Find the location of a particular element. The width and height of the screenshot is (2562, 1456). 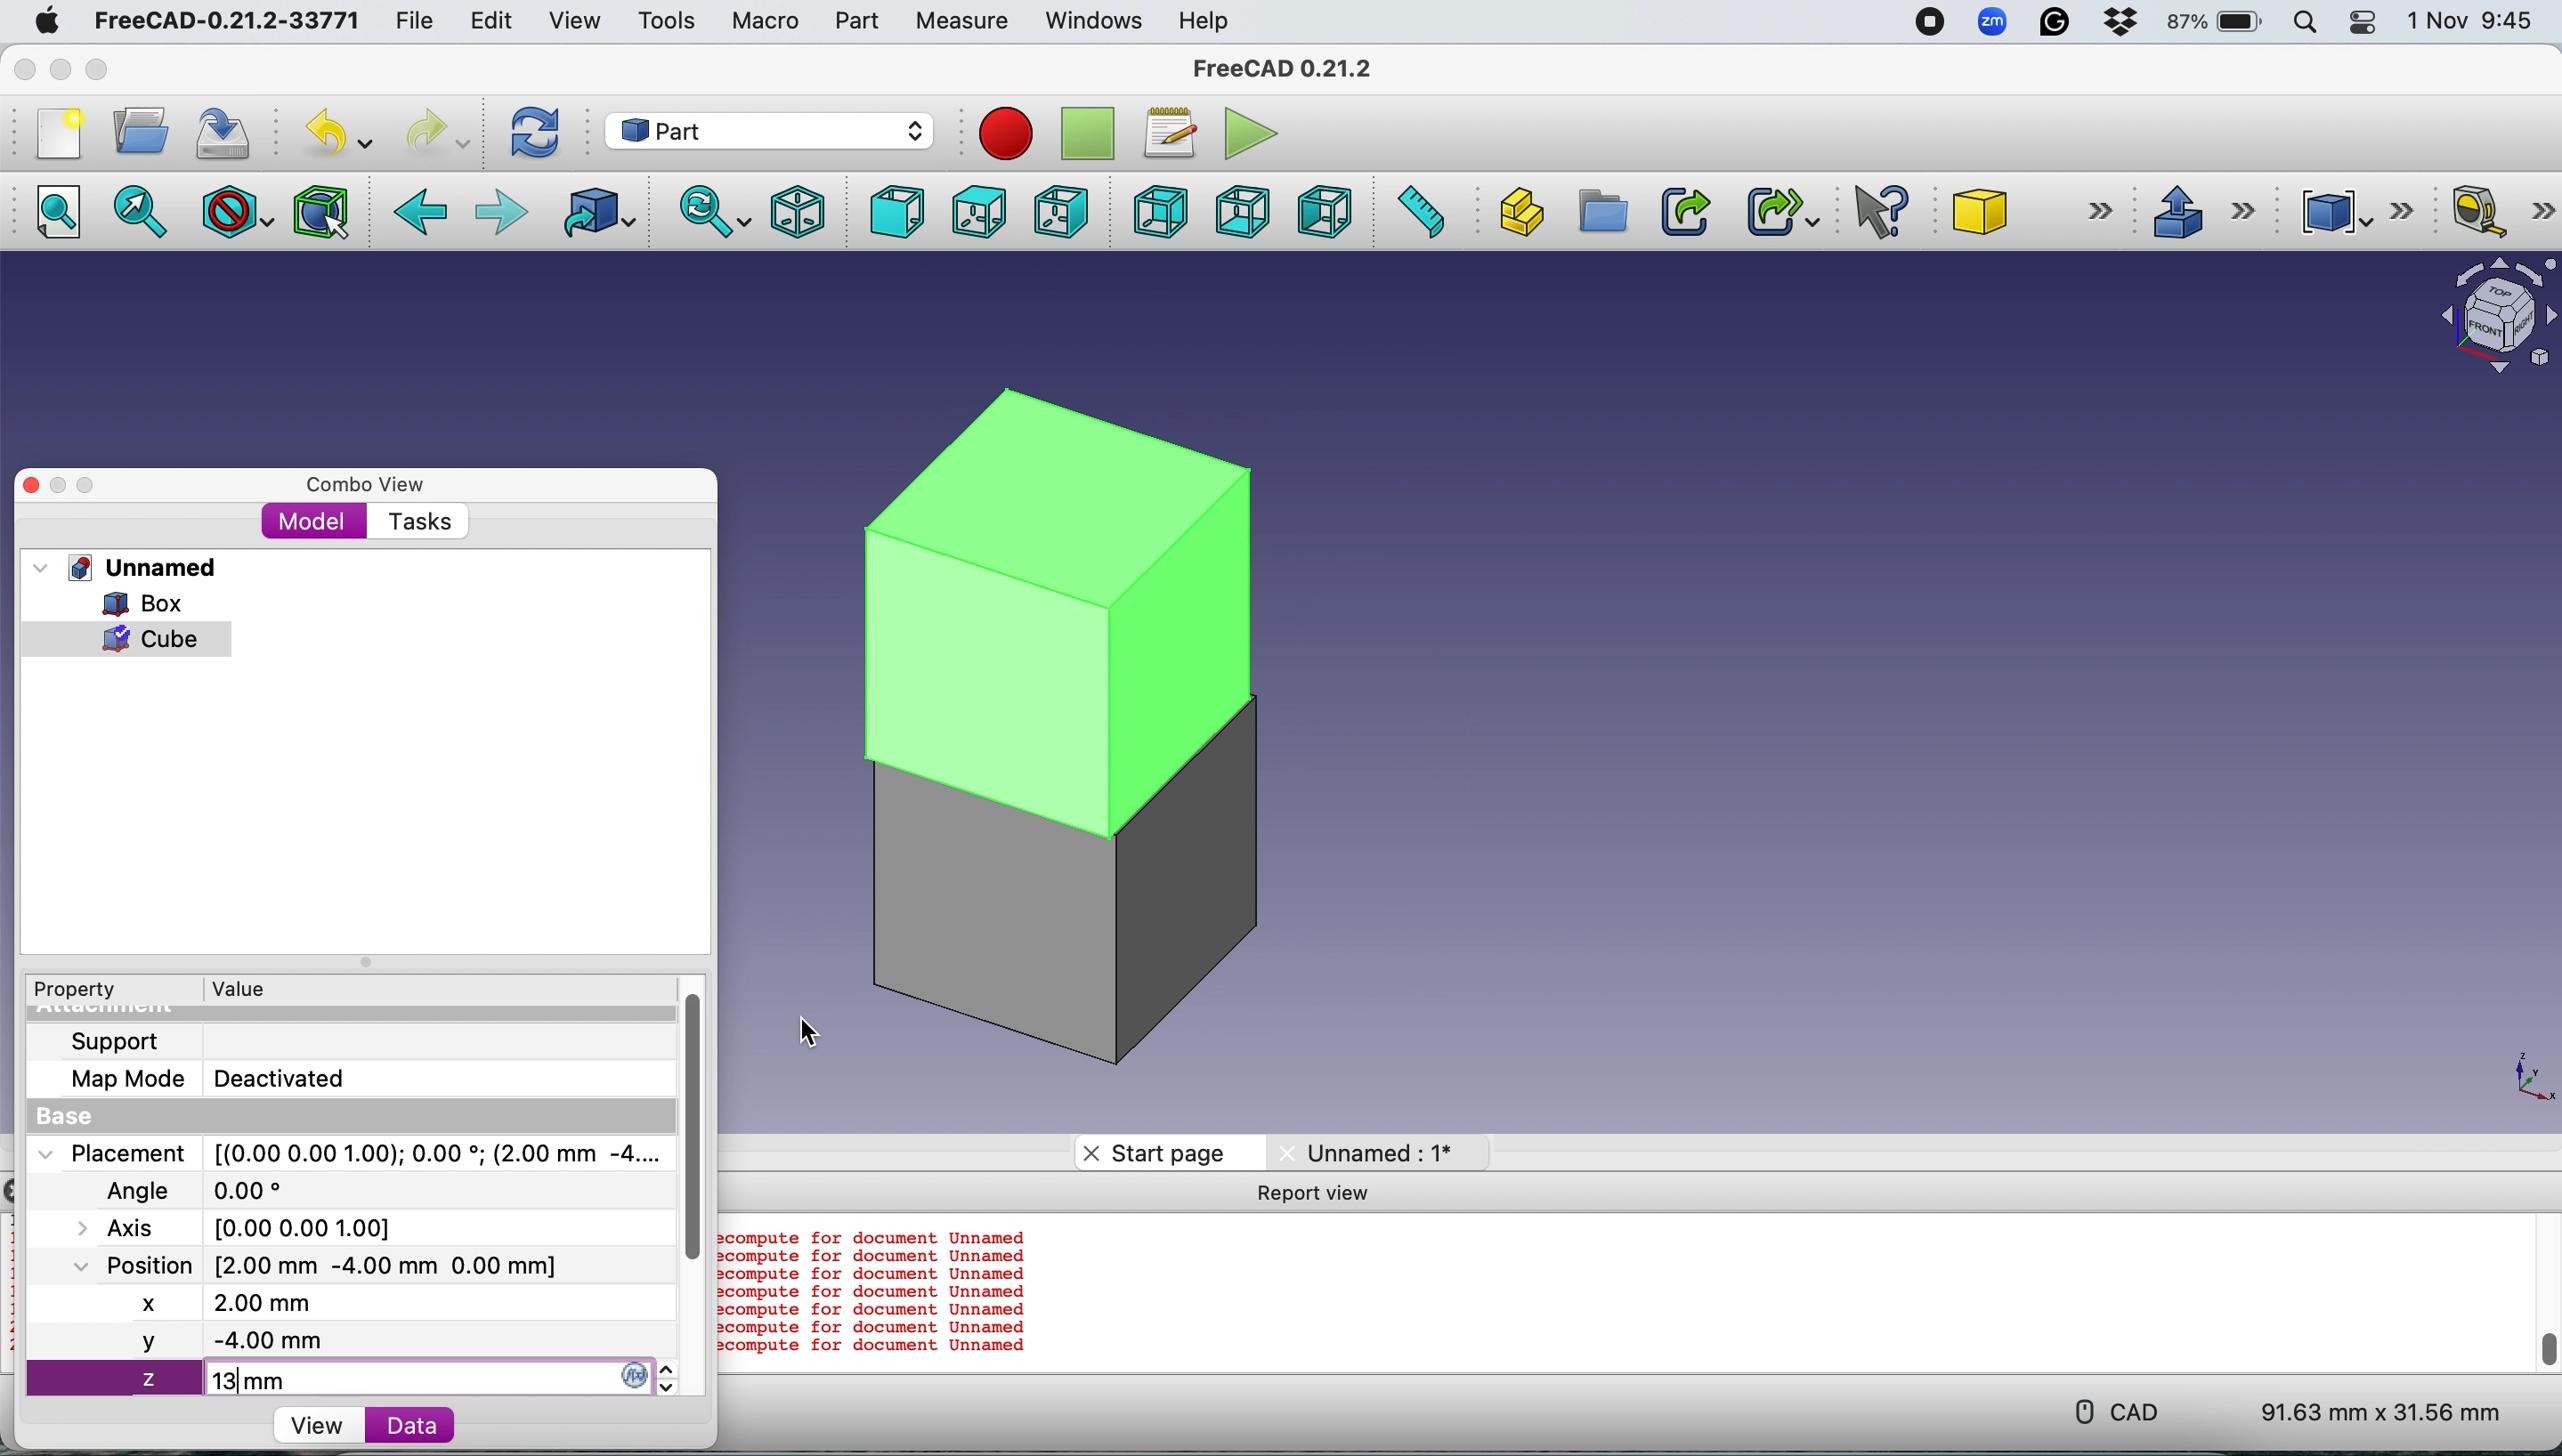

Make sub link is located at coordinates (1773, 208).